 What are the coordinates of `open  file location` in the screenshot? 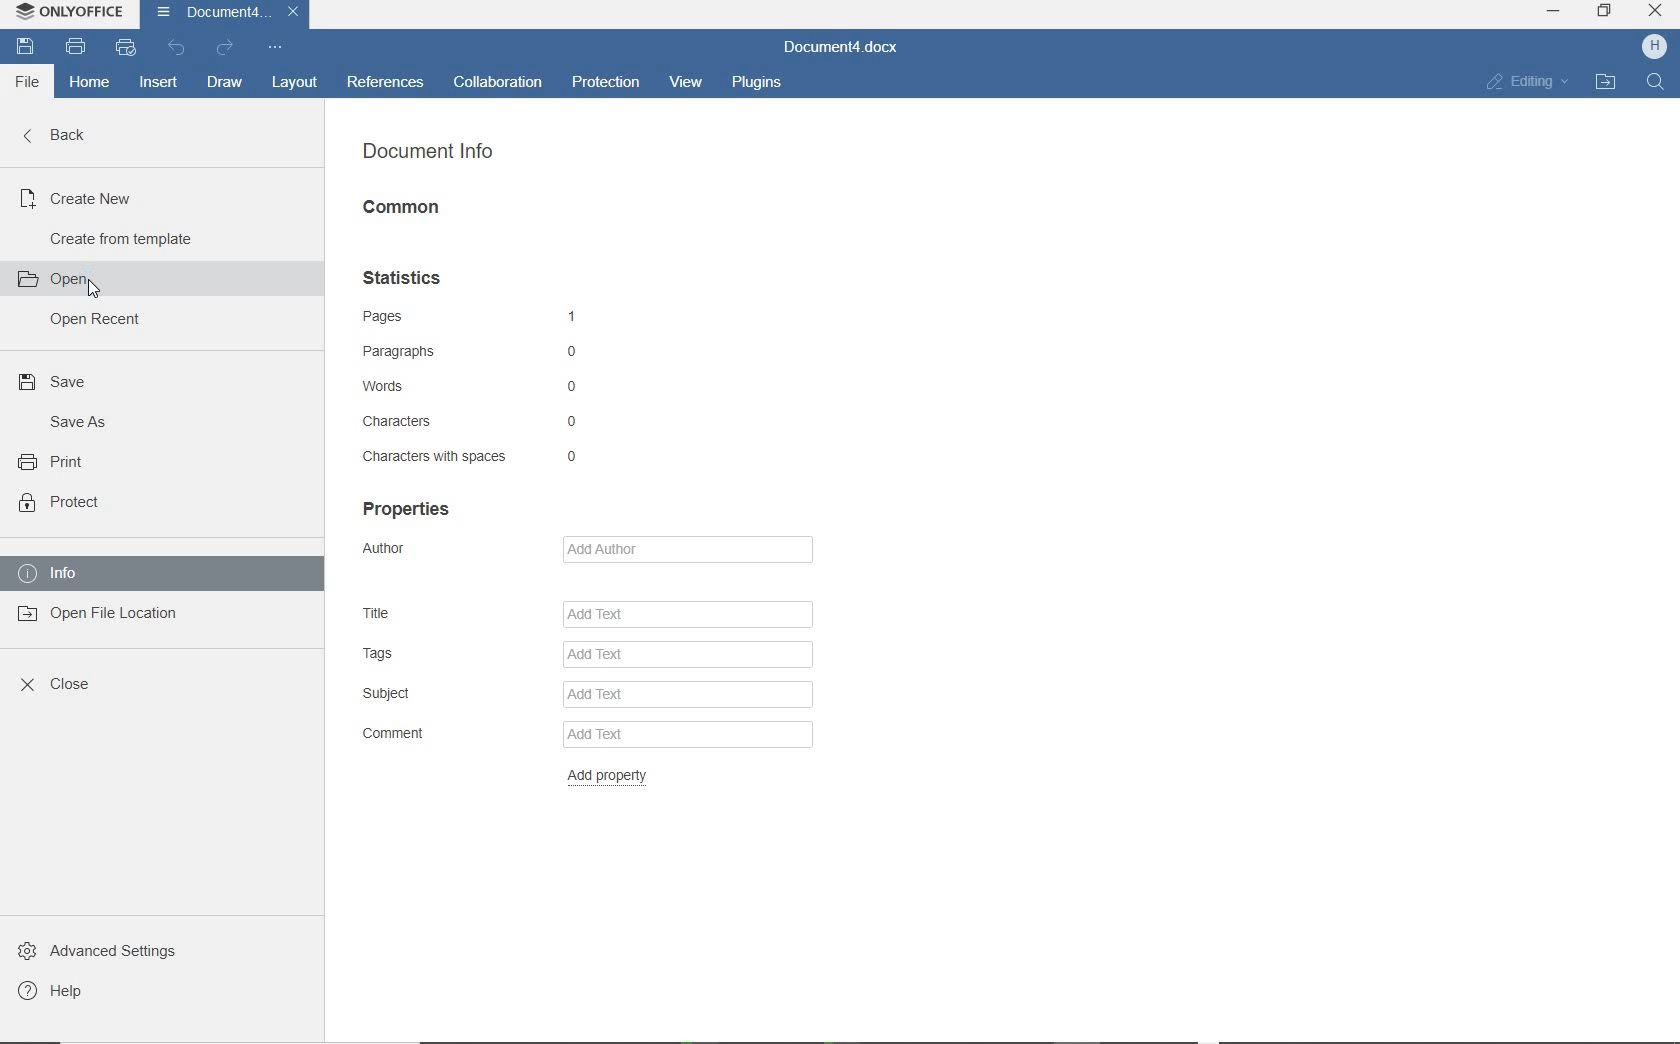 It's located at (103, 612).